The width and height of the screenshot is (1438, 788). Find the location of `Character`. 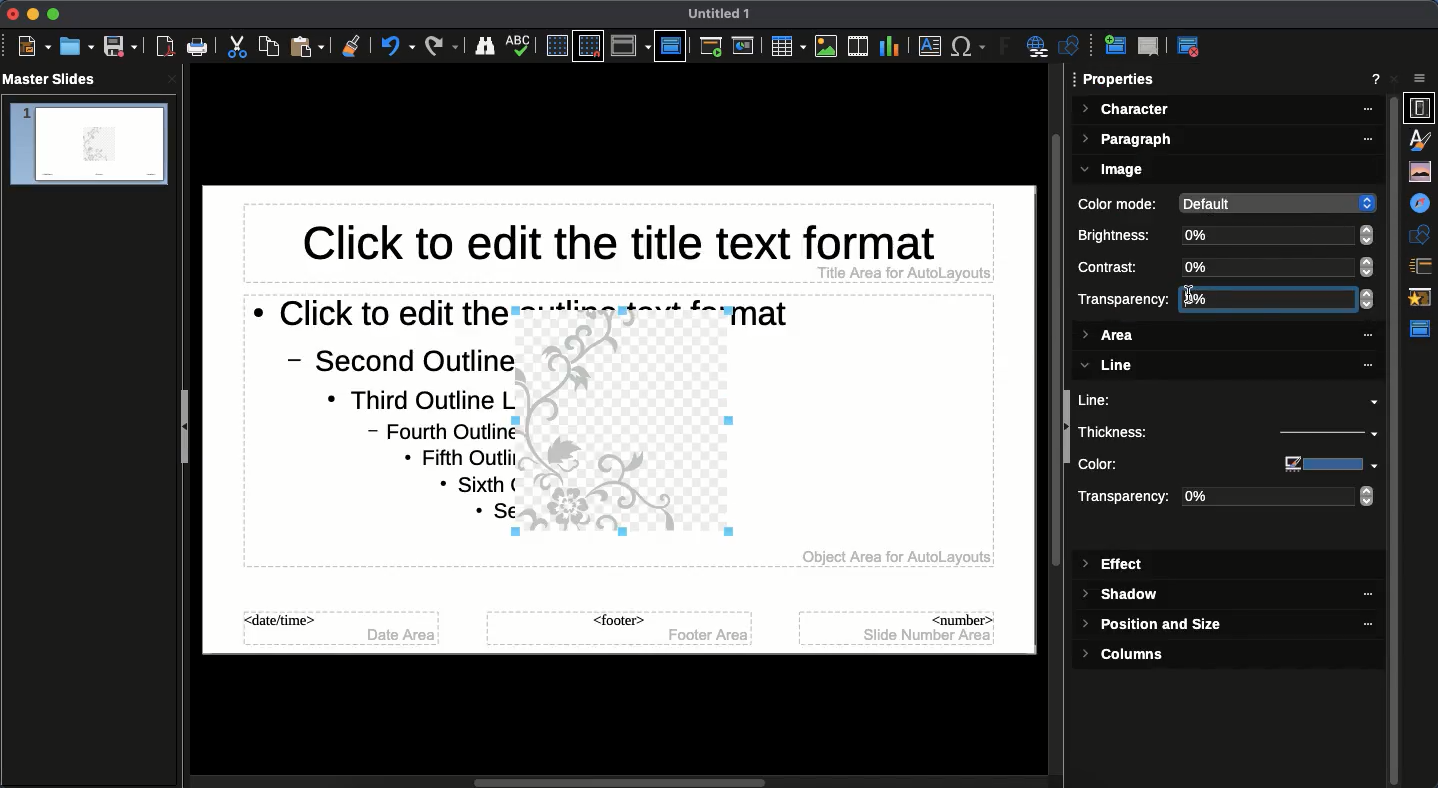

Character is located at coordinates (1228, 110).